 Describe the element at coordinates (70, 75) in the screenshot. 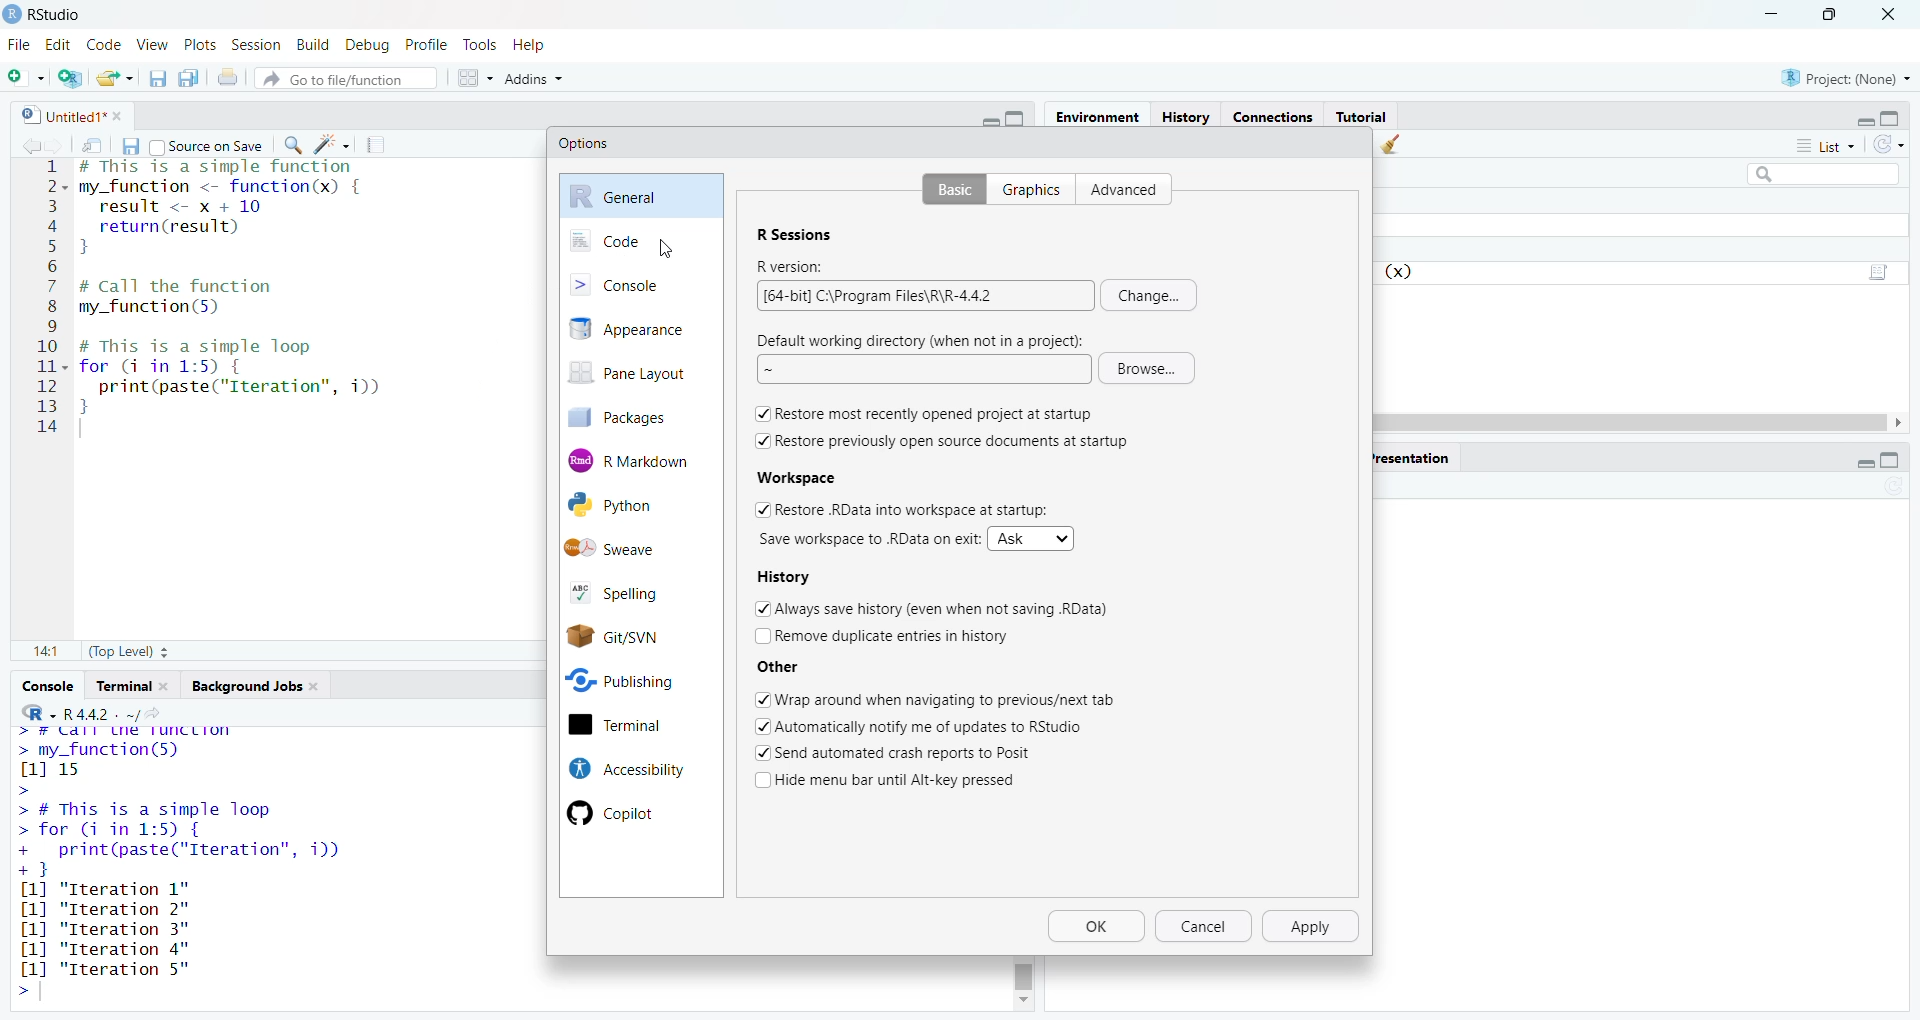

I see `create a project` at that location.